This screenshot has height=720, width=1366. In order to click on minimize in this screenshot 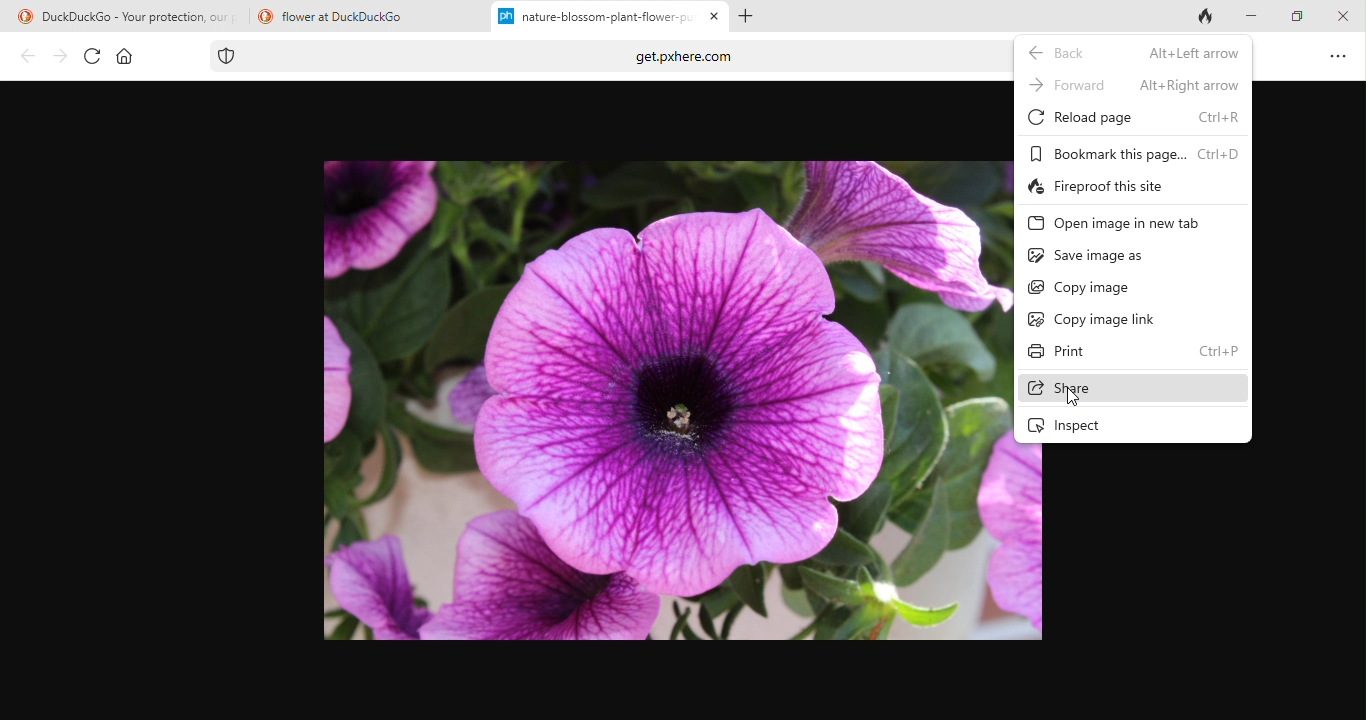, I will do `click(1251, 17)`.